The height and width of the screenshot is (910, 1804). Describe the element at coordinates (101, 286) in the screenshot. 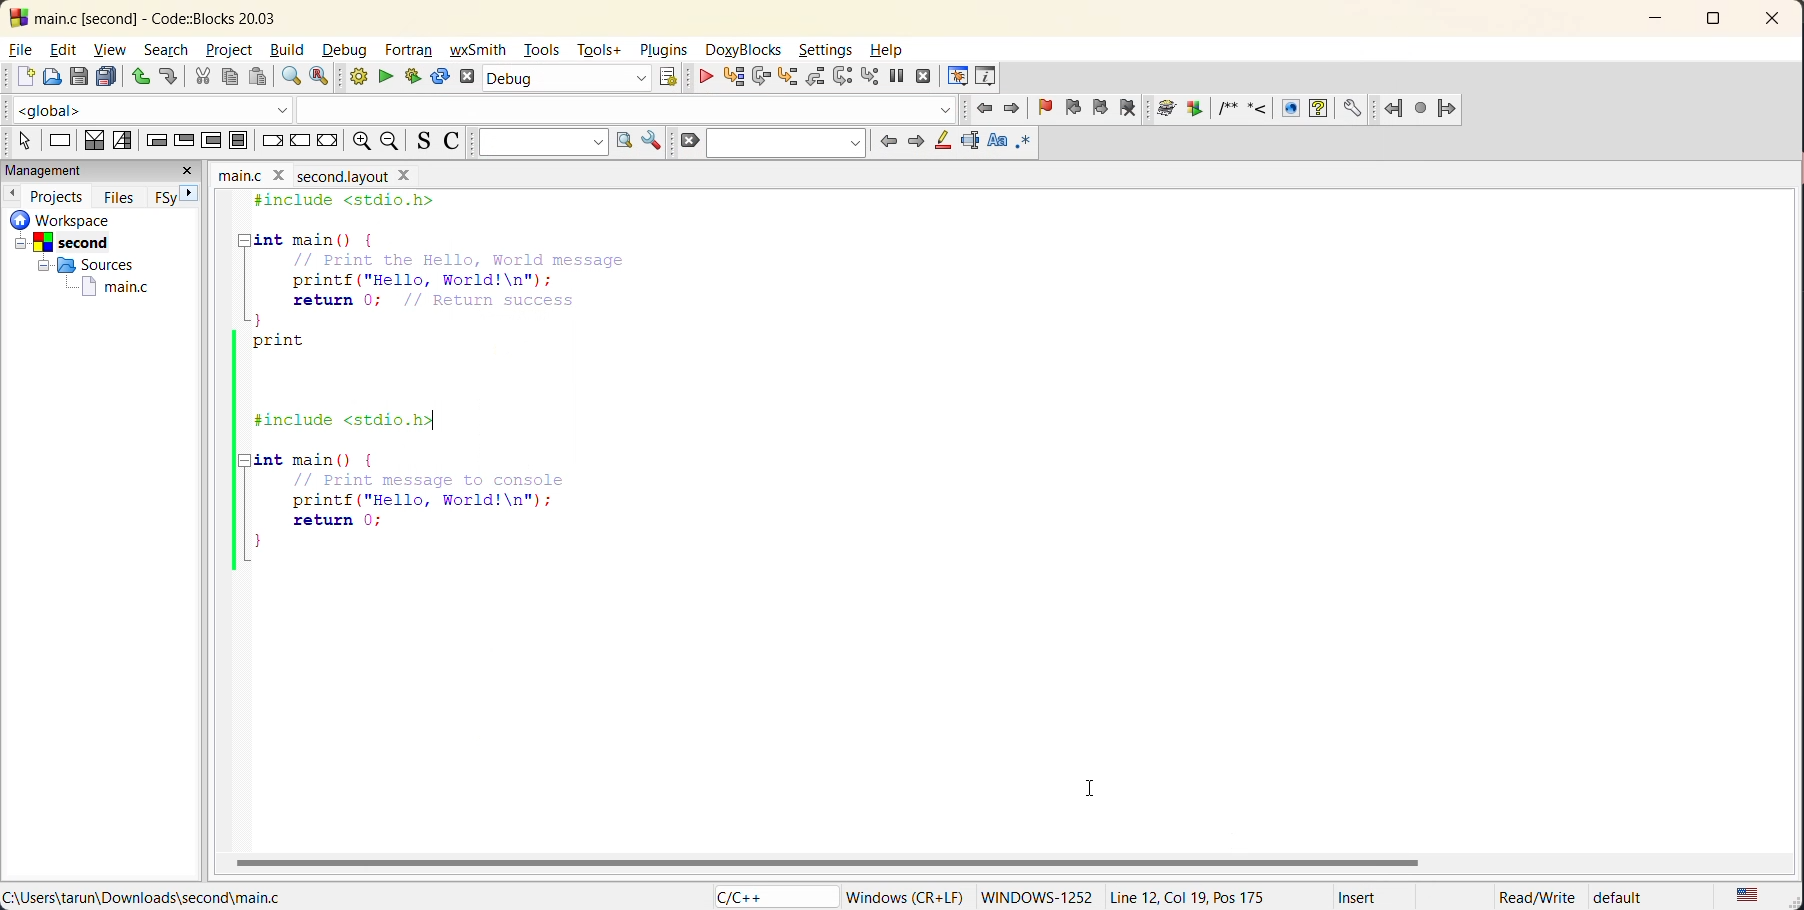

I see `main.c` at that location.